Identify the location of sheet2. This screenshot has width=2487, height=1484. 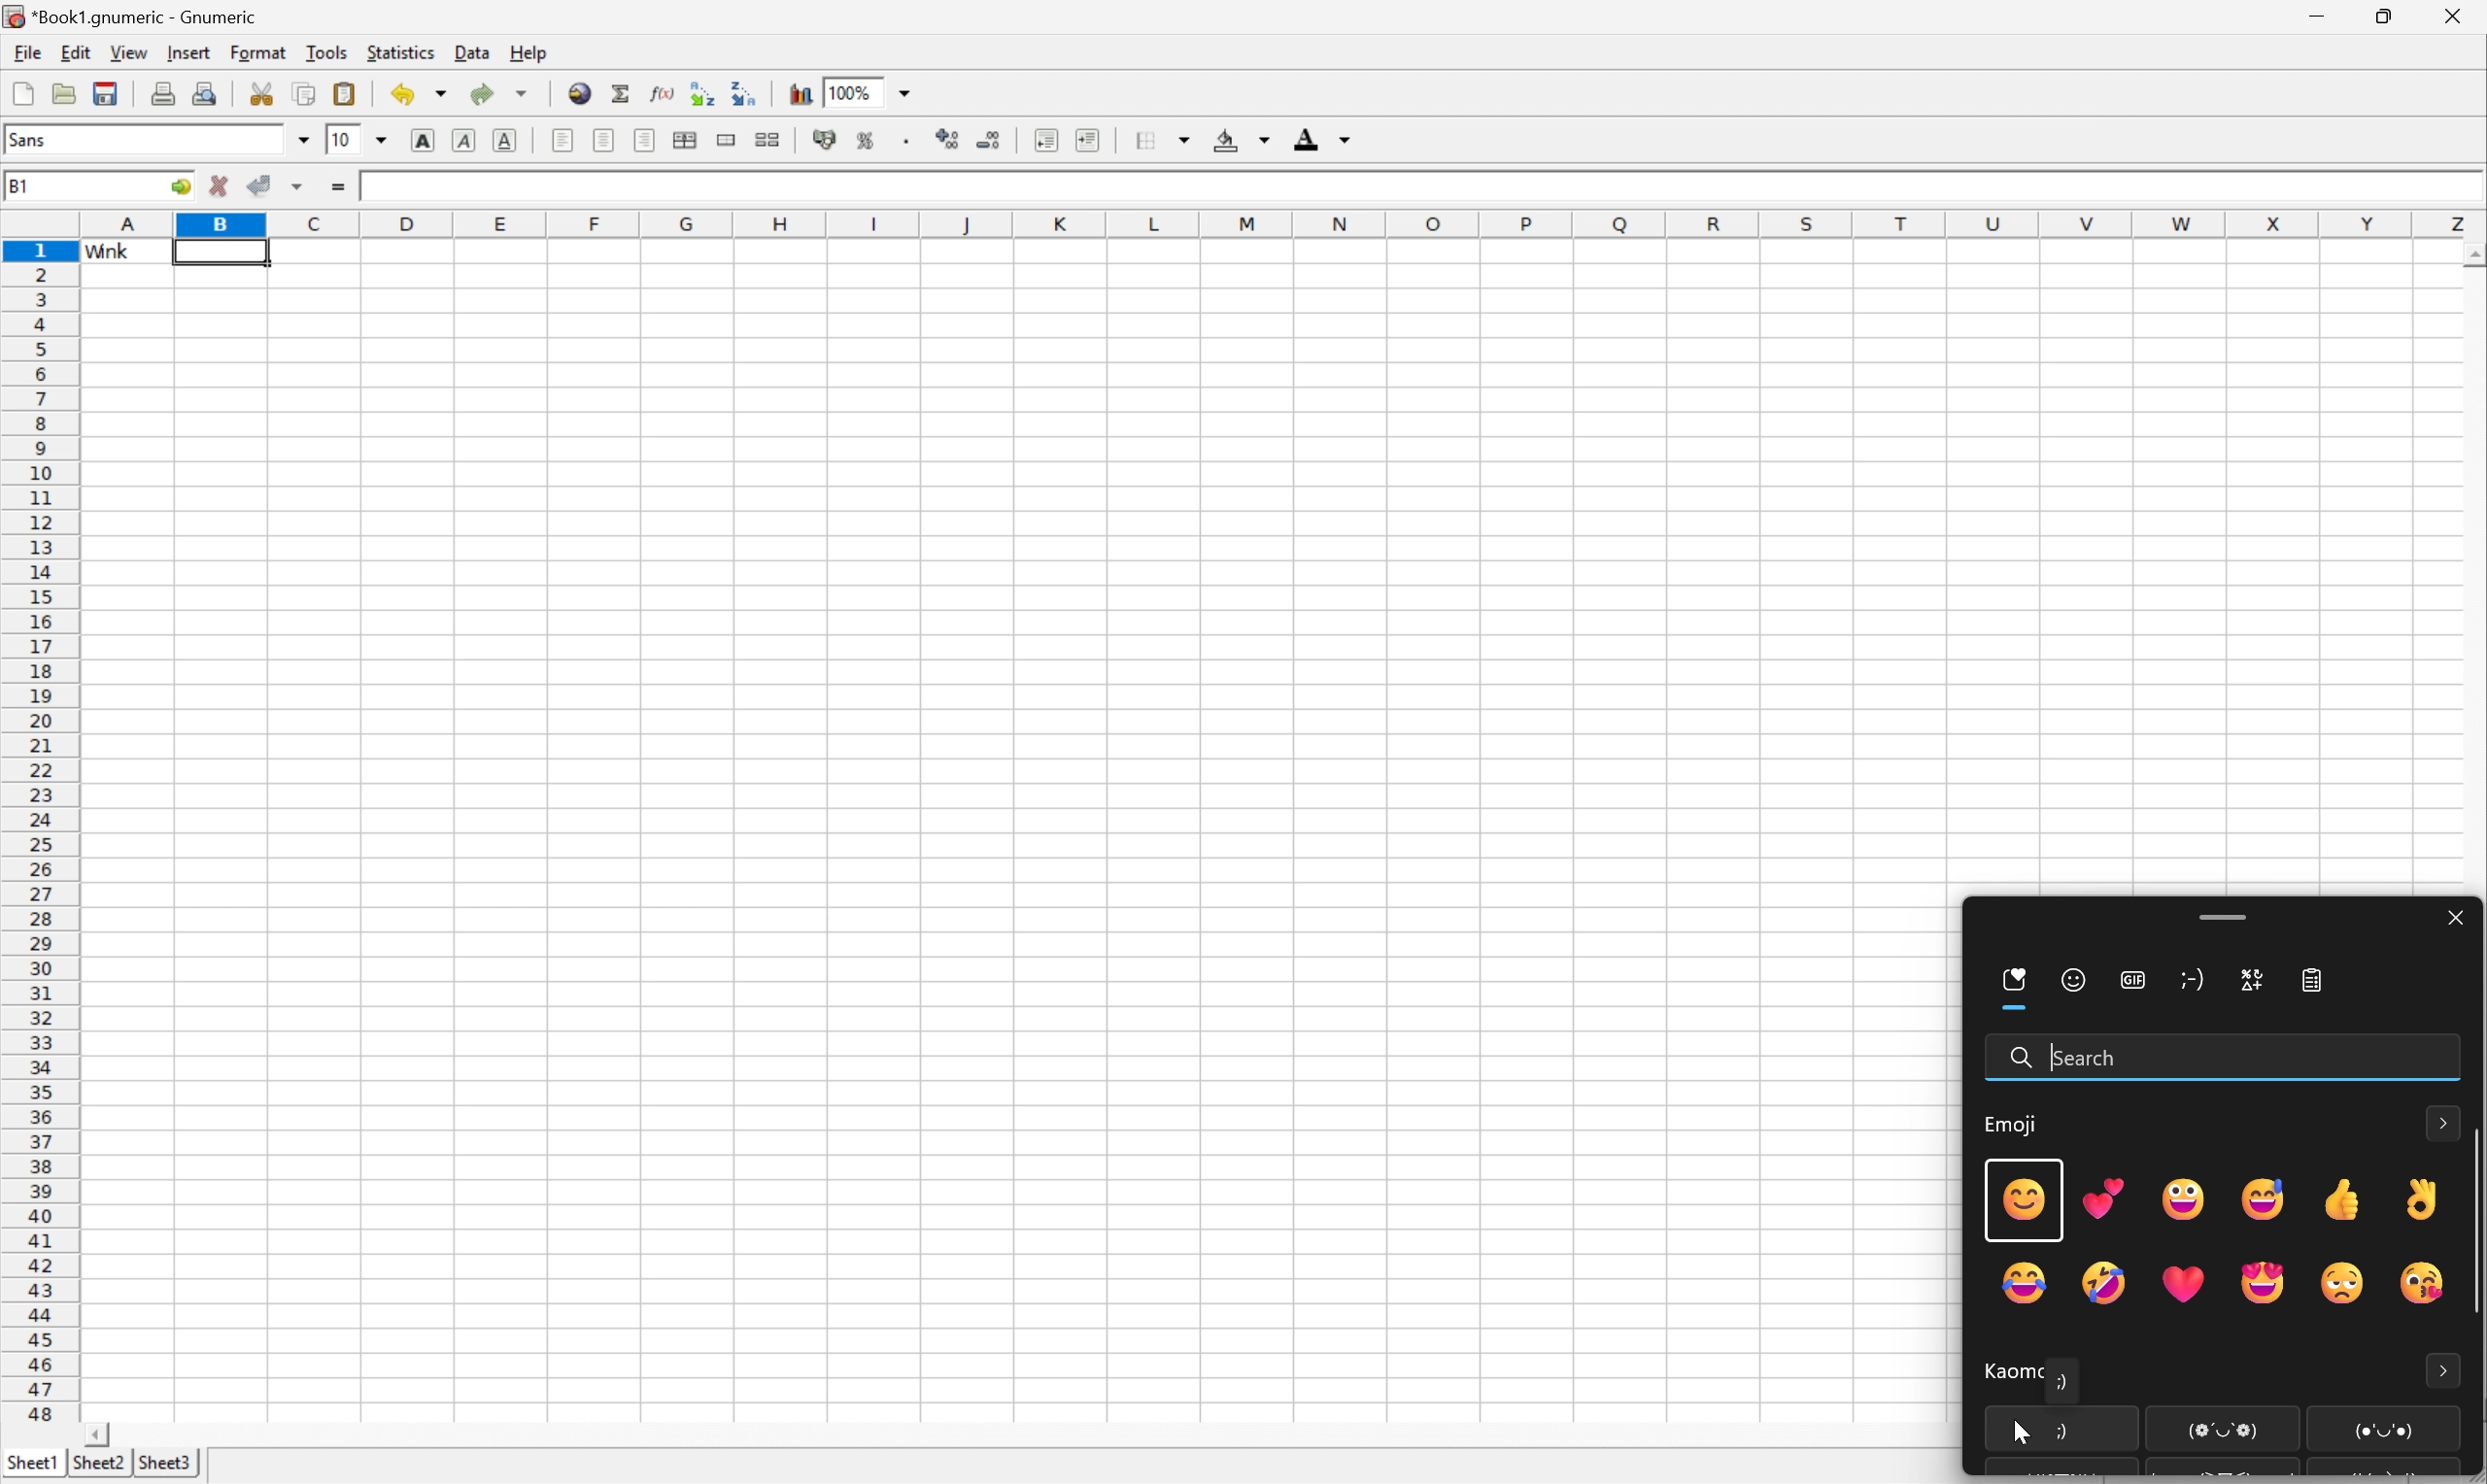
(94, 1465).